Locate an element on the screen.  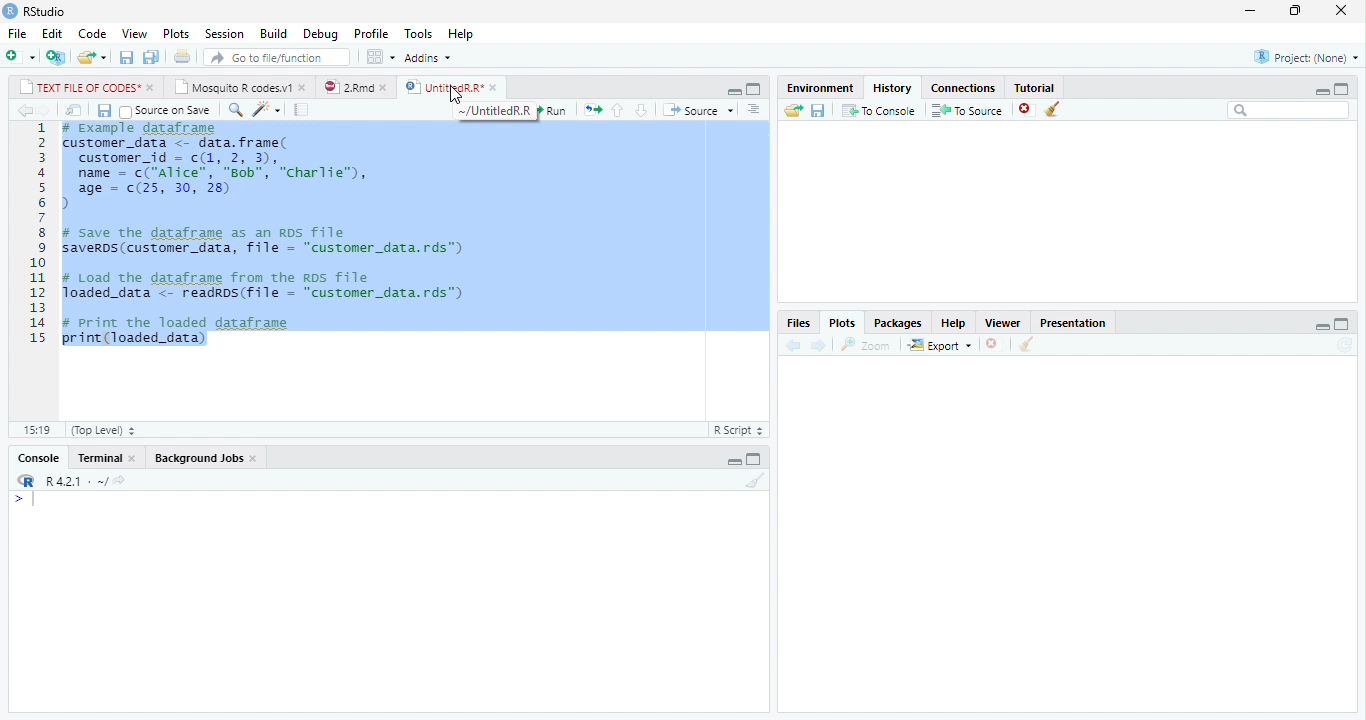
compile report is located at coordinates (301, 110).